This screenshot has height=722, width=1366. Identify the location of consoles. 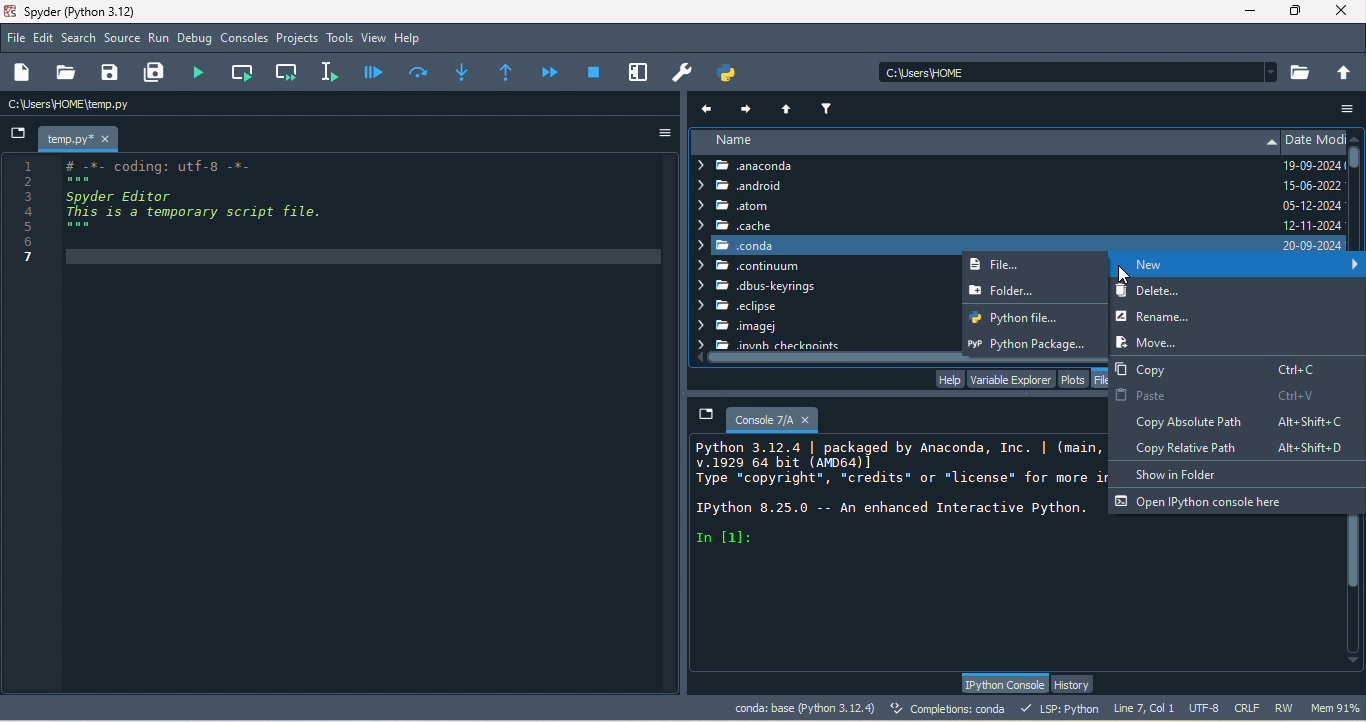
(245, 39).